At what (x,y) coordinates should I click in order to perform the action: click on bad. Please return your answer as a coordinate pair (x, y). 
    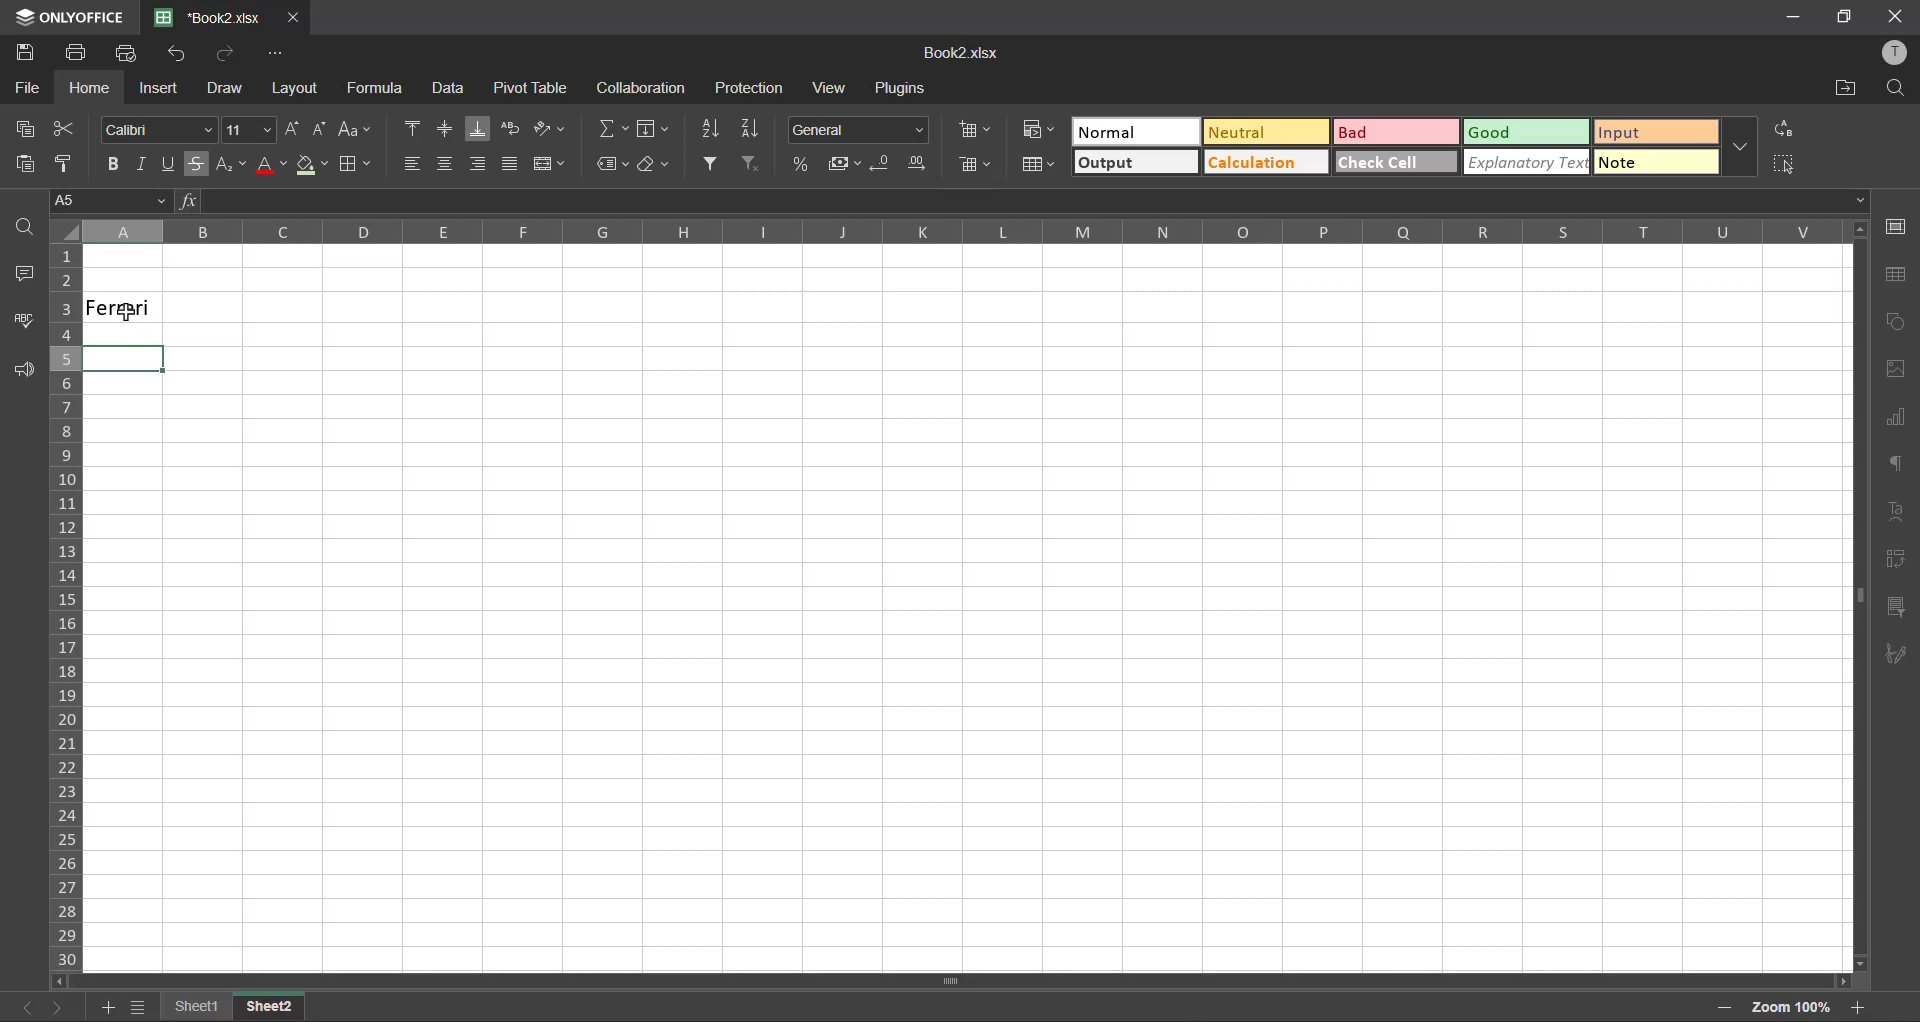
    Looking at the image, I should click on (1392, 129).